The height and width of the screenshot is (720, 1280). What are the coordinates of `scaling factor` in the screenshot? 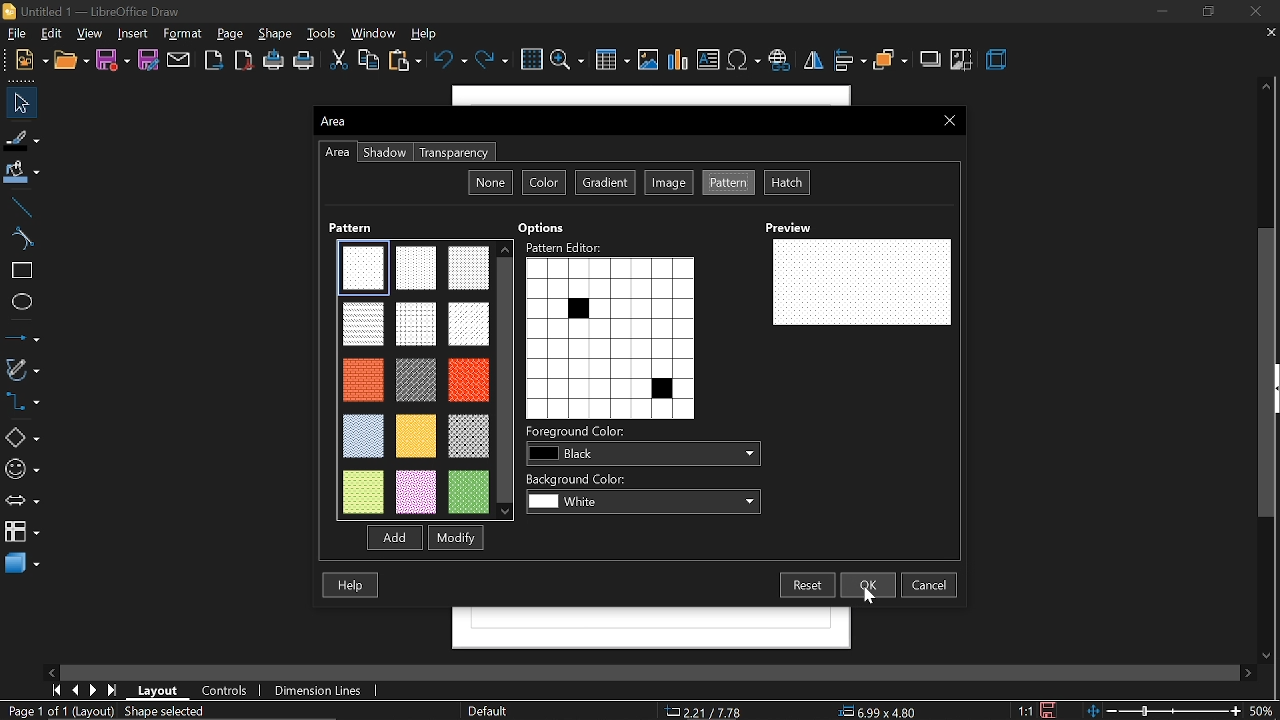 It's located at (1024, 706).